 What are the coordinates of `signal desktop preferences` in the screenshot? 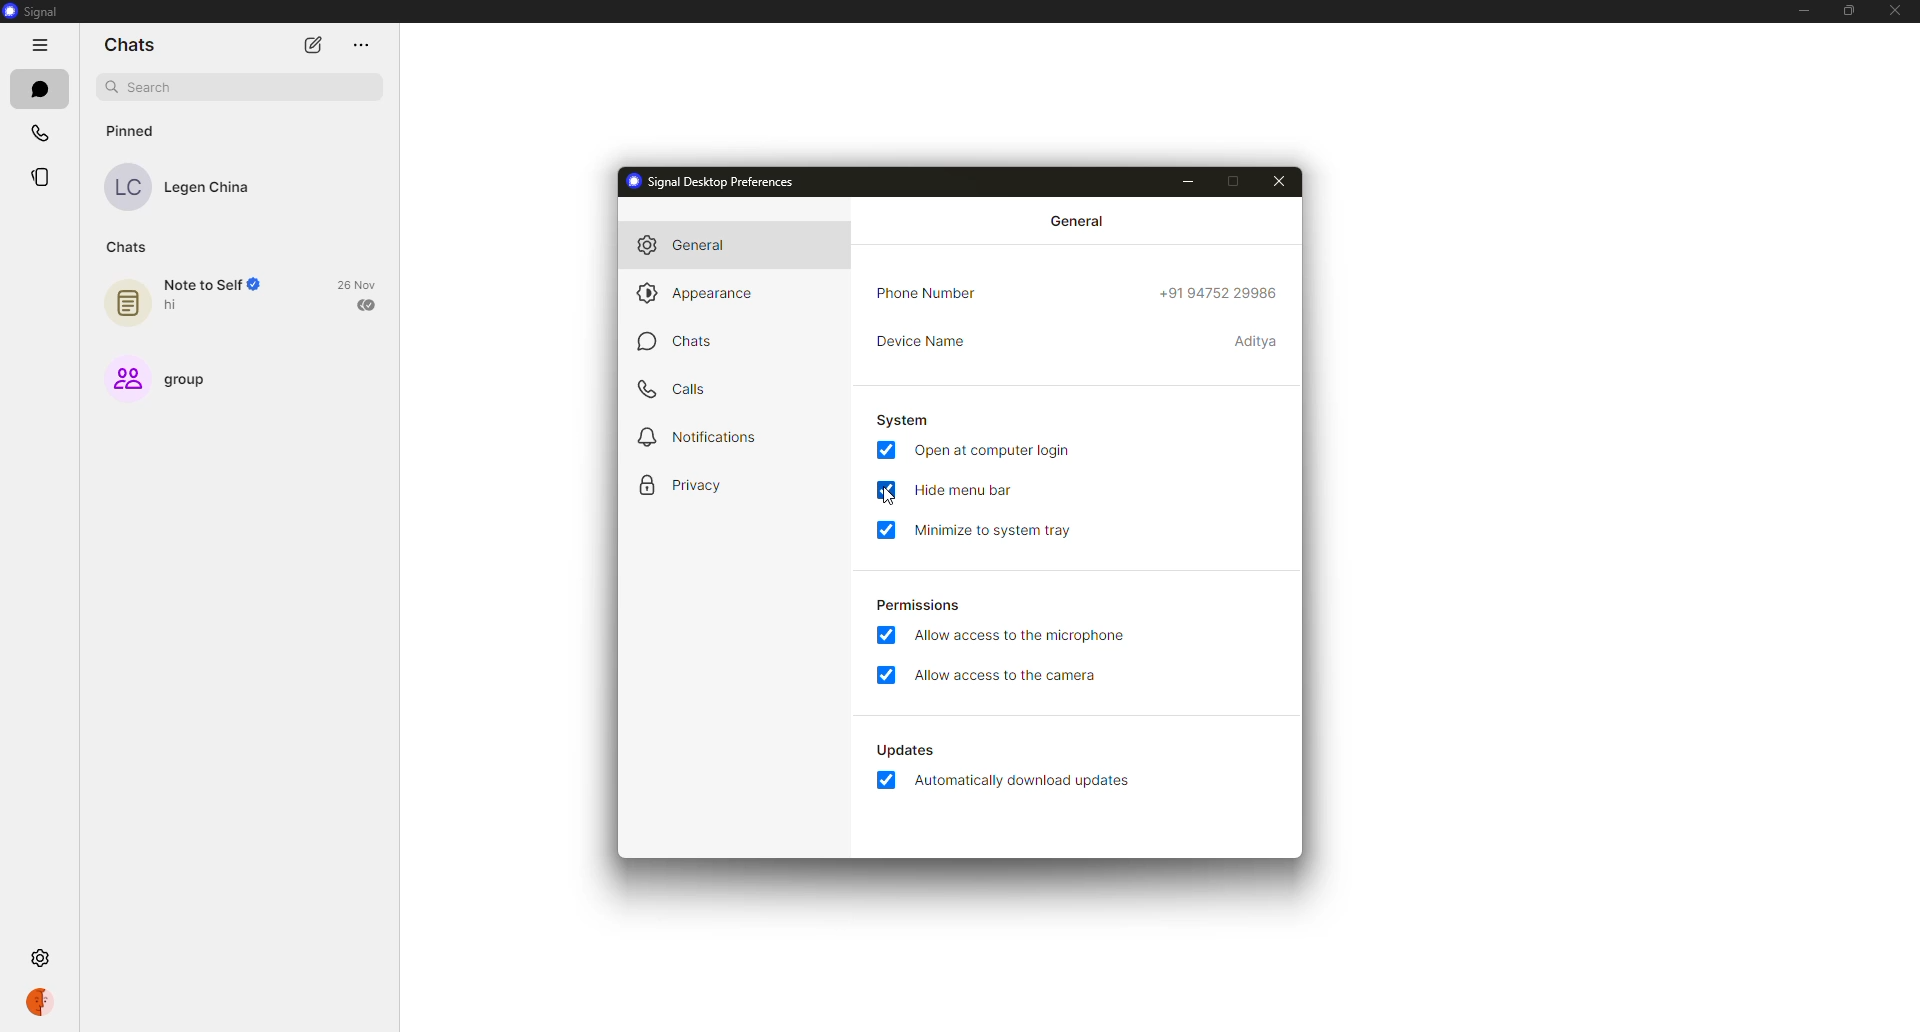 It's located at (712, 180).